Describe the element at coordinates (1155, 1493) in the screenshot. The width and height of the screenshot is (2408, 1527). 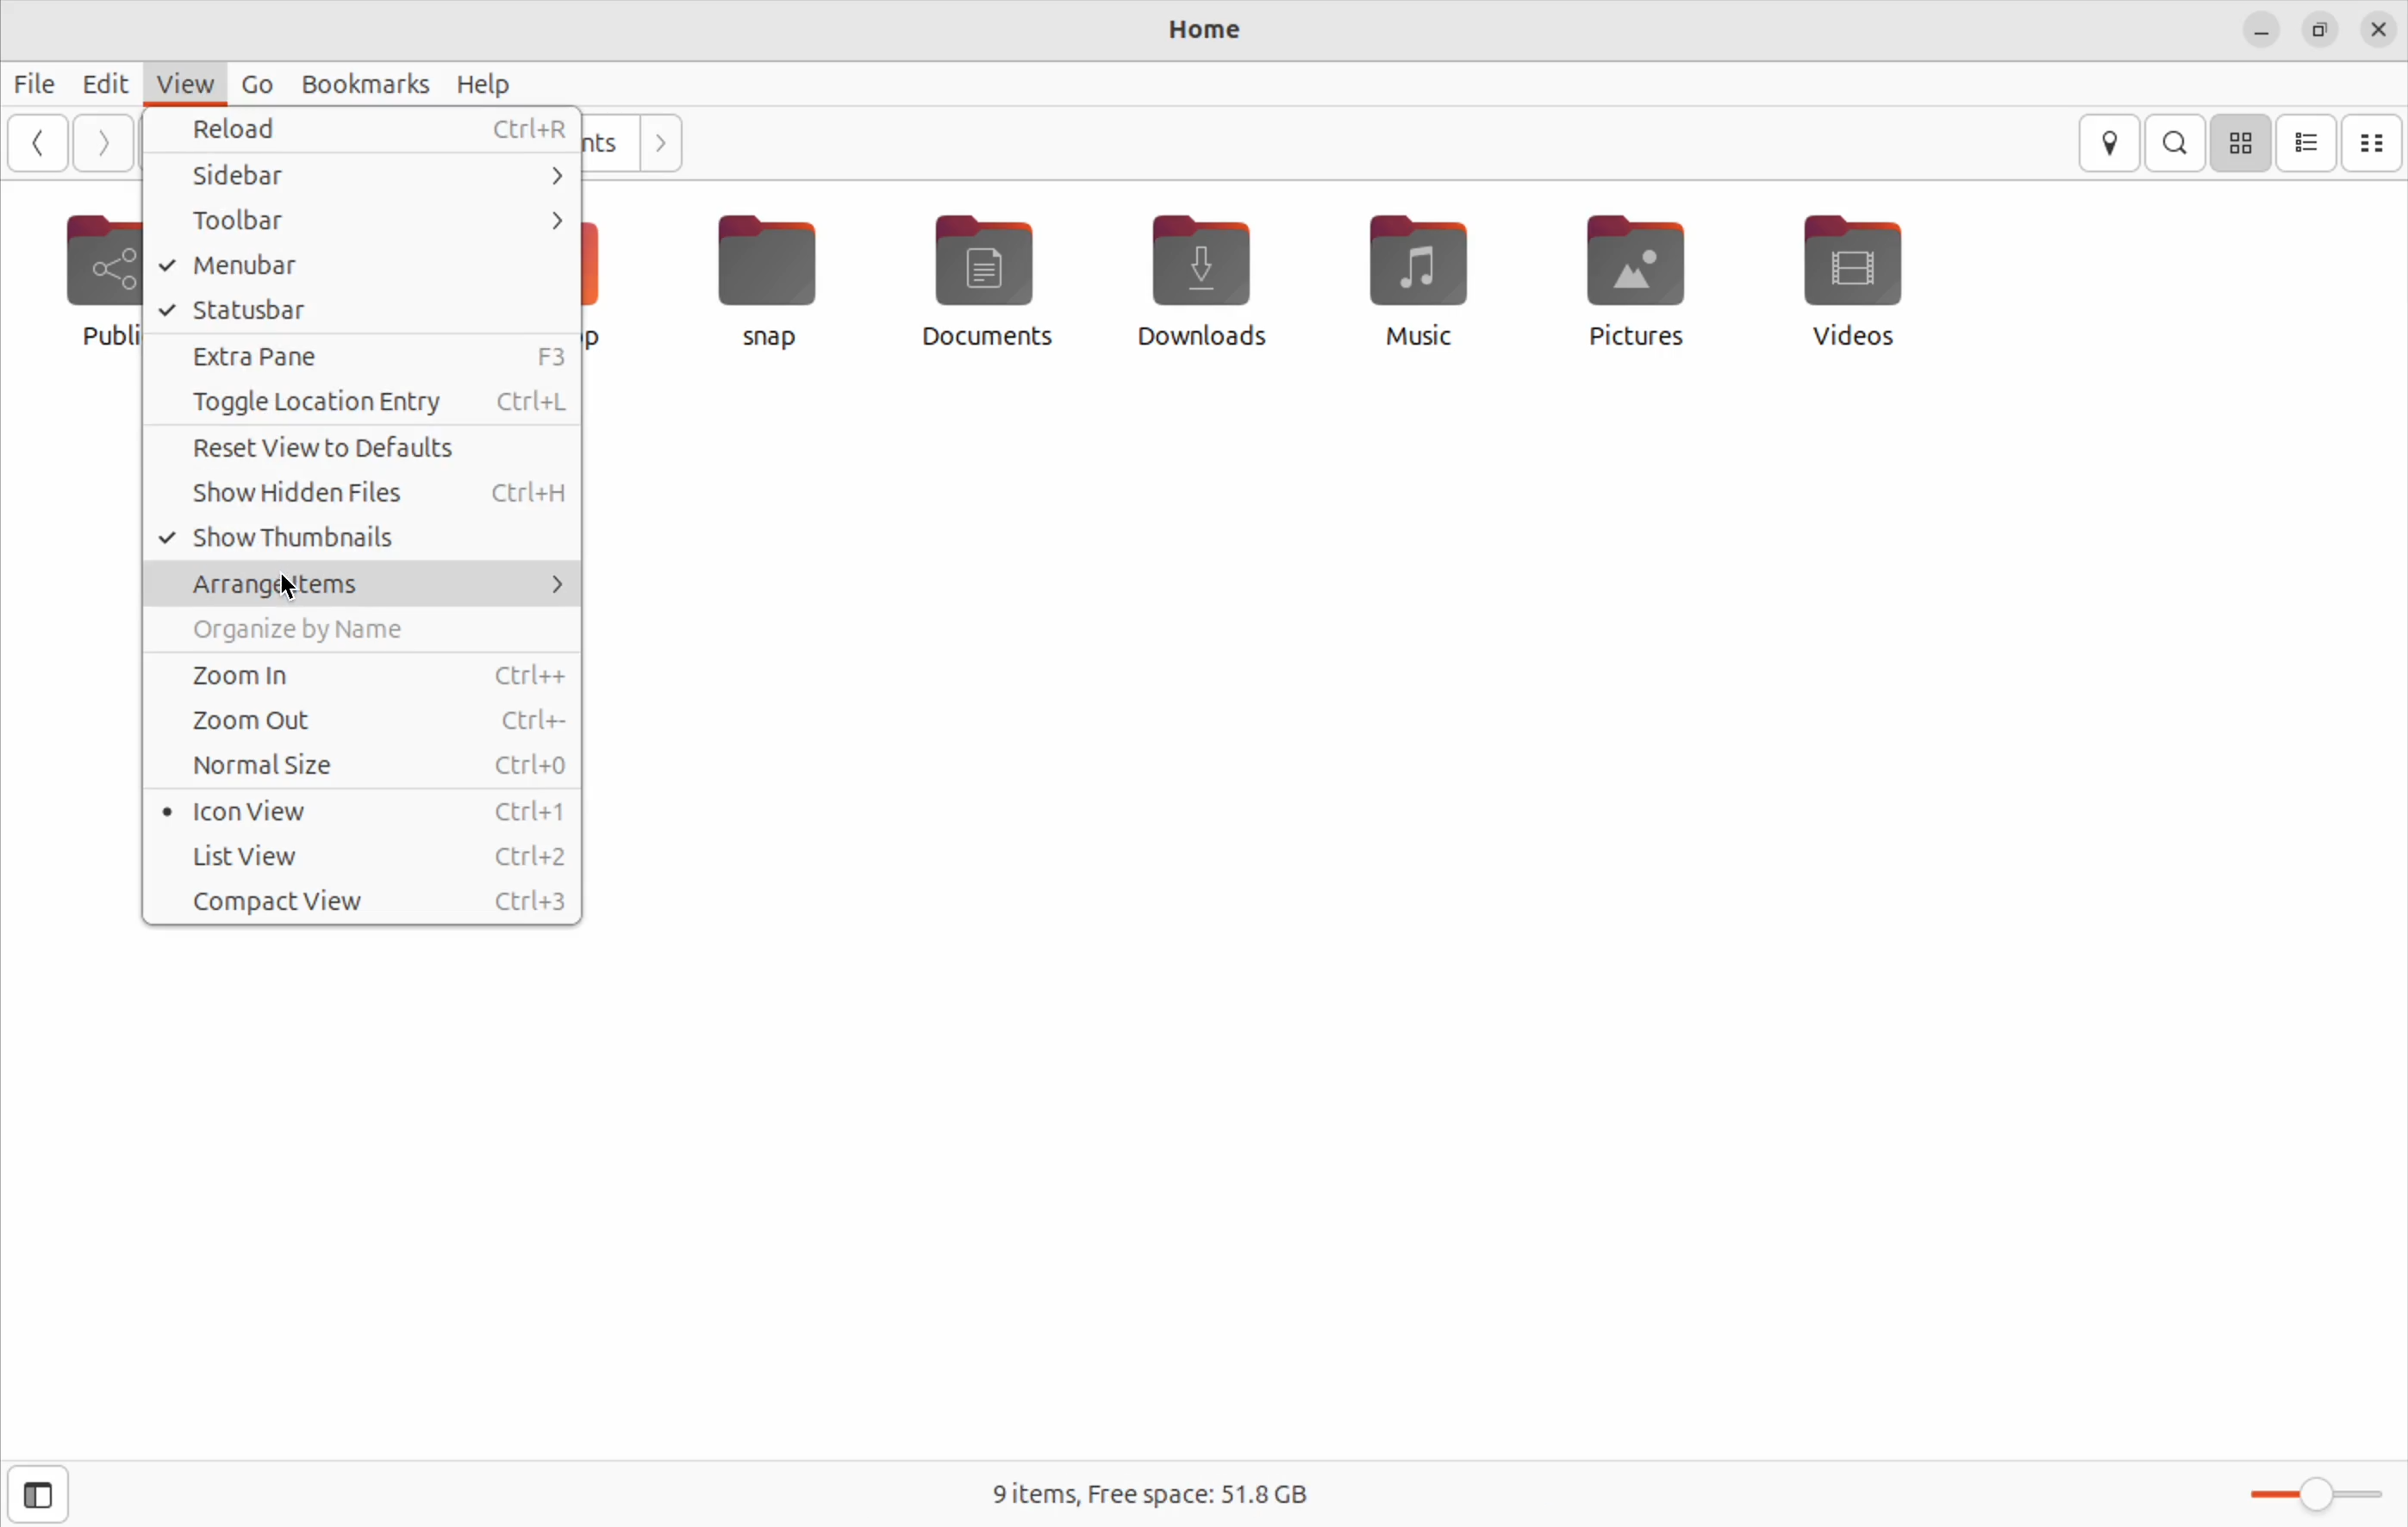
I see `free space` at that location.